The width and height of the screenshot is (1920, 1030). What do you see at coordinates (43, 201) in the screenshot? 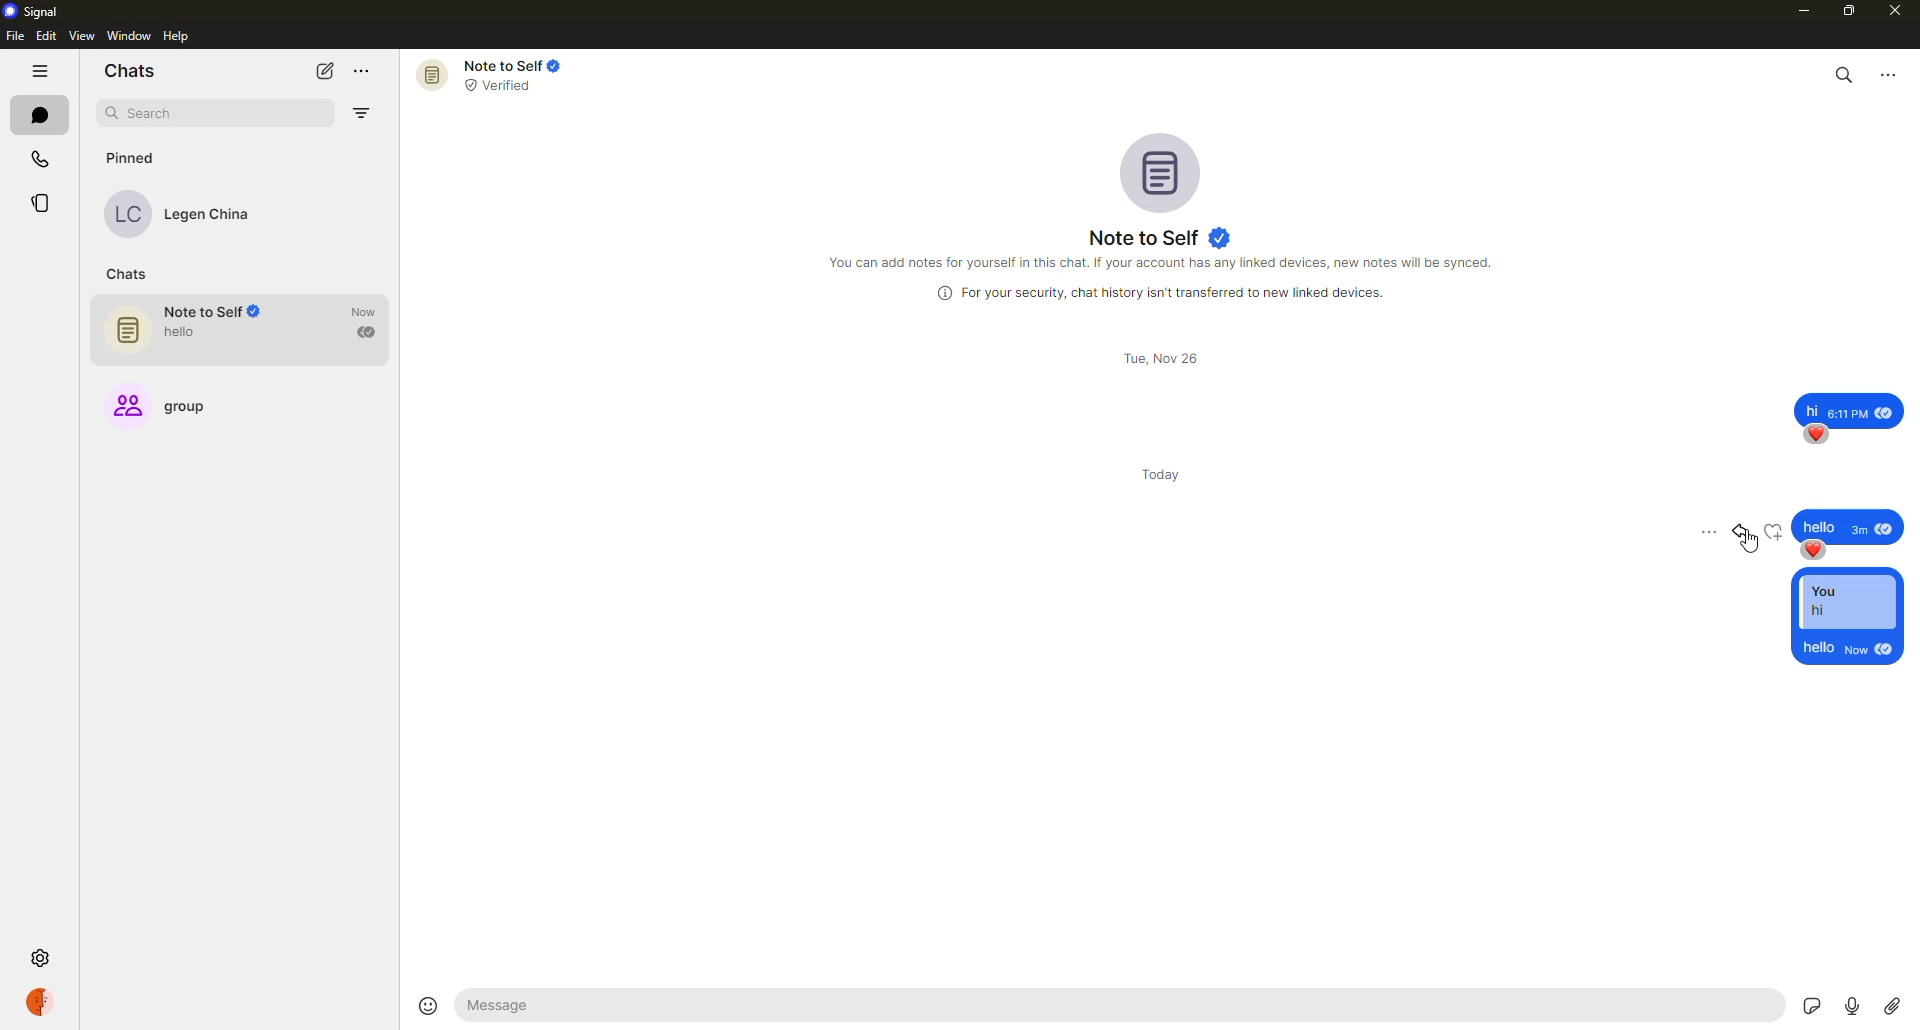
I see `stories` at bounding box center [43, 201].